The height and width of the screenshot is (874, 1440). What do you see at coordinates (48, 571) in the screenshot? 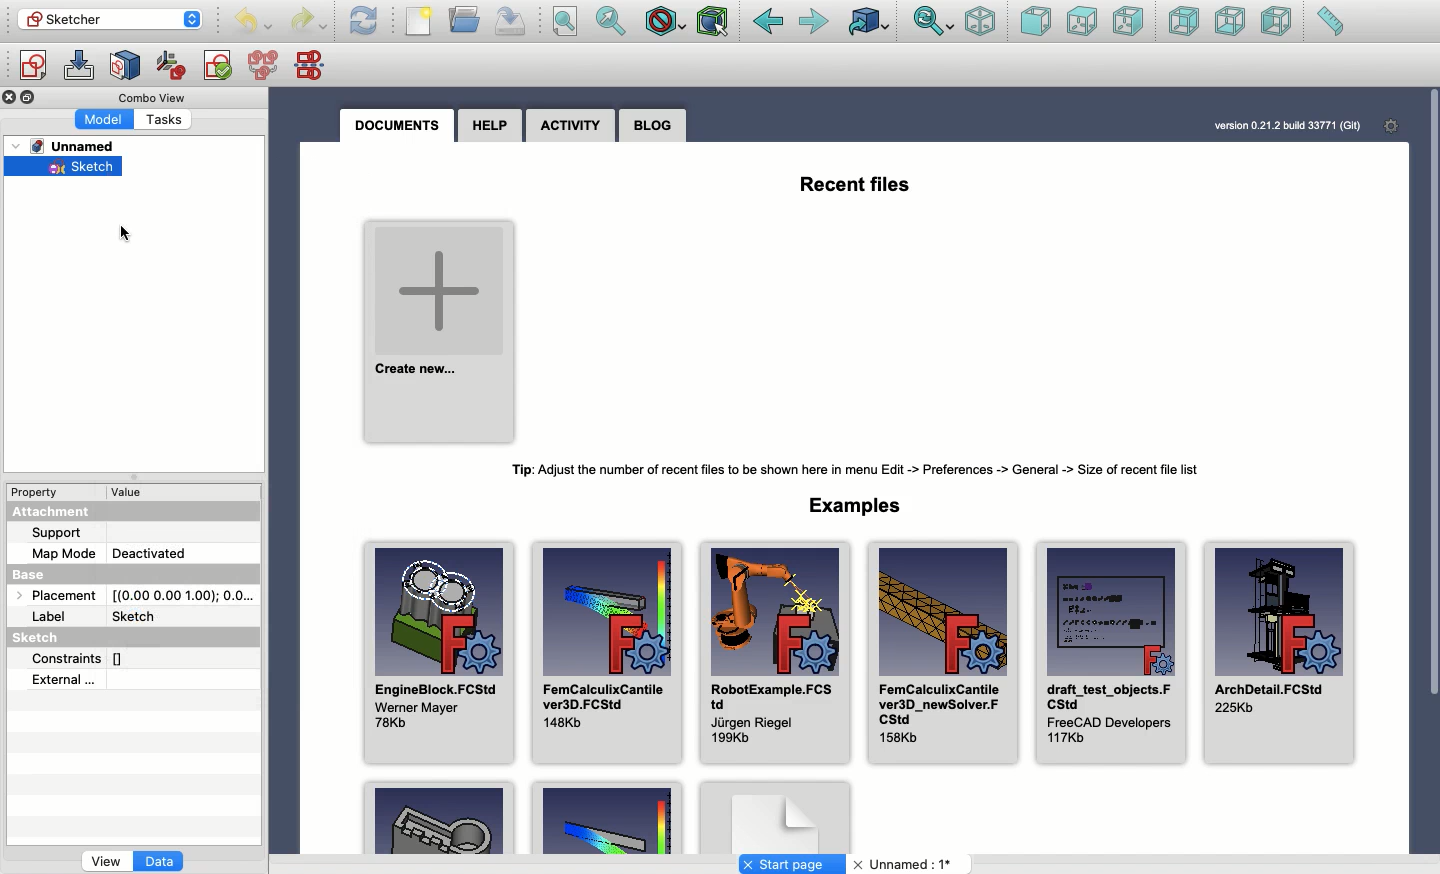
I see `Base` at bounding box center [48, 571].